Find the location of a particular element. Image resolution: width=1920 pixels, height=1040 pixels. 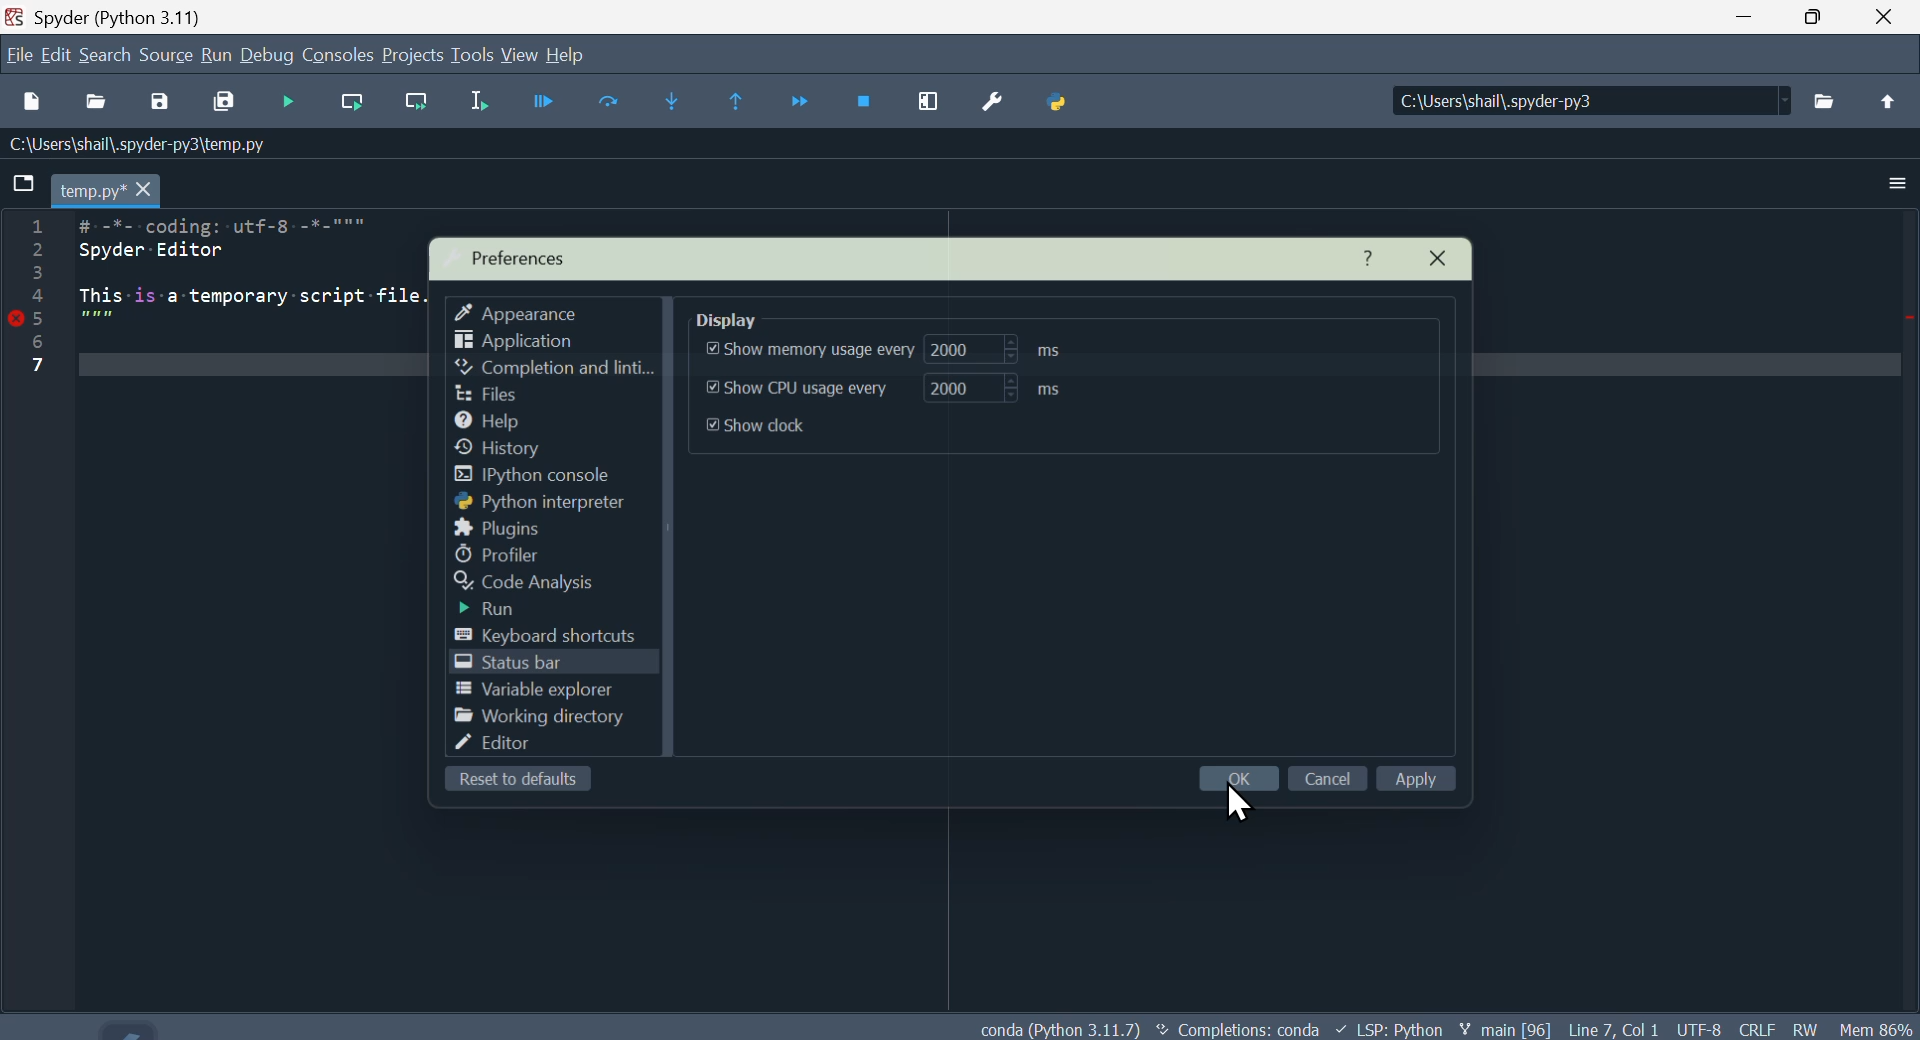

Open is located at coordinates (99, 101).